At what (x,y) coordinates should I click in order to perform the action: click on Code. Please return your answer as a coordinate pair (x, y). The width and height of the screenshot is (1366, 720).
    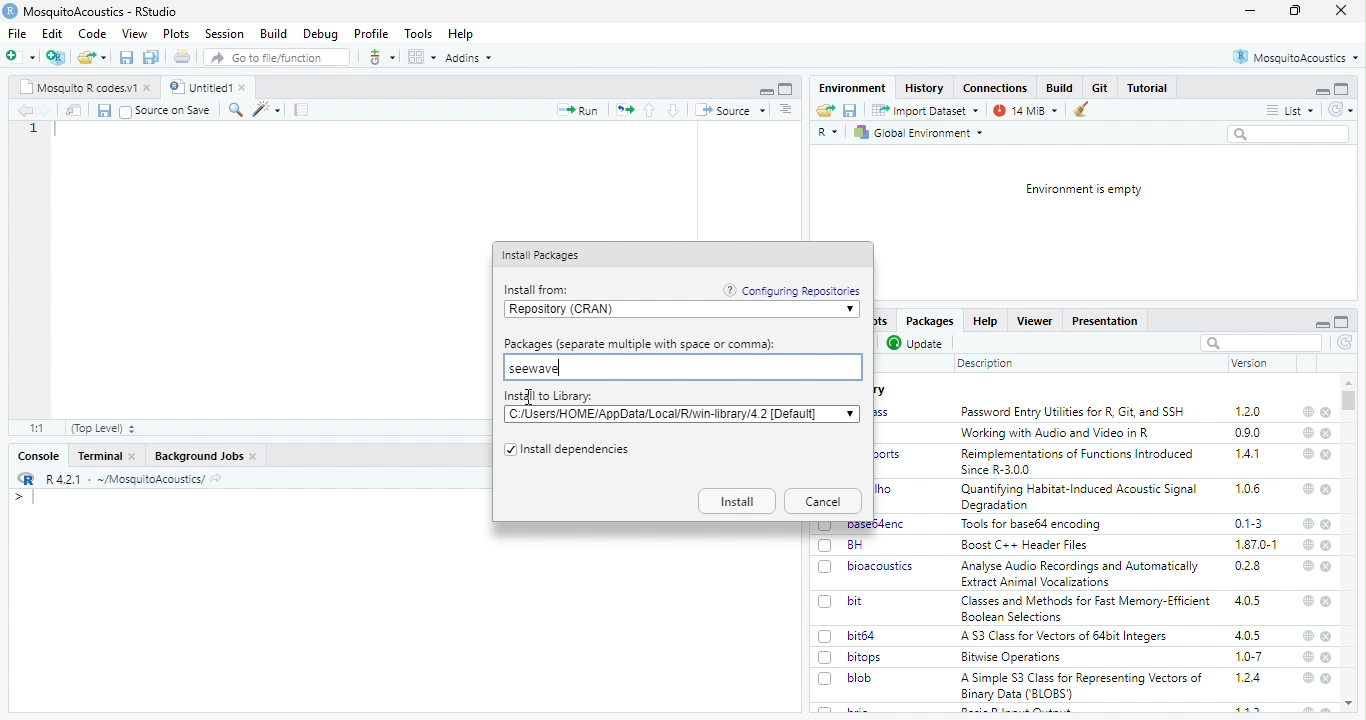
    Looking at the image, I should click on (94, 33).